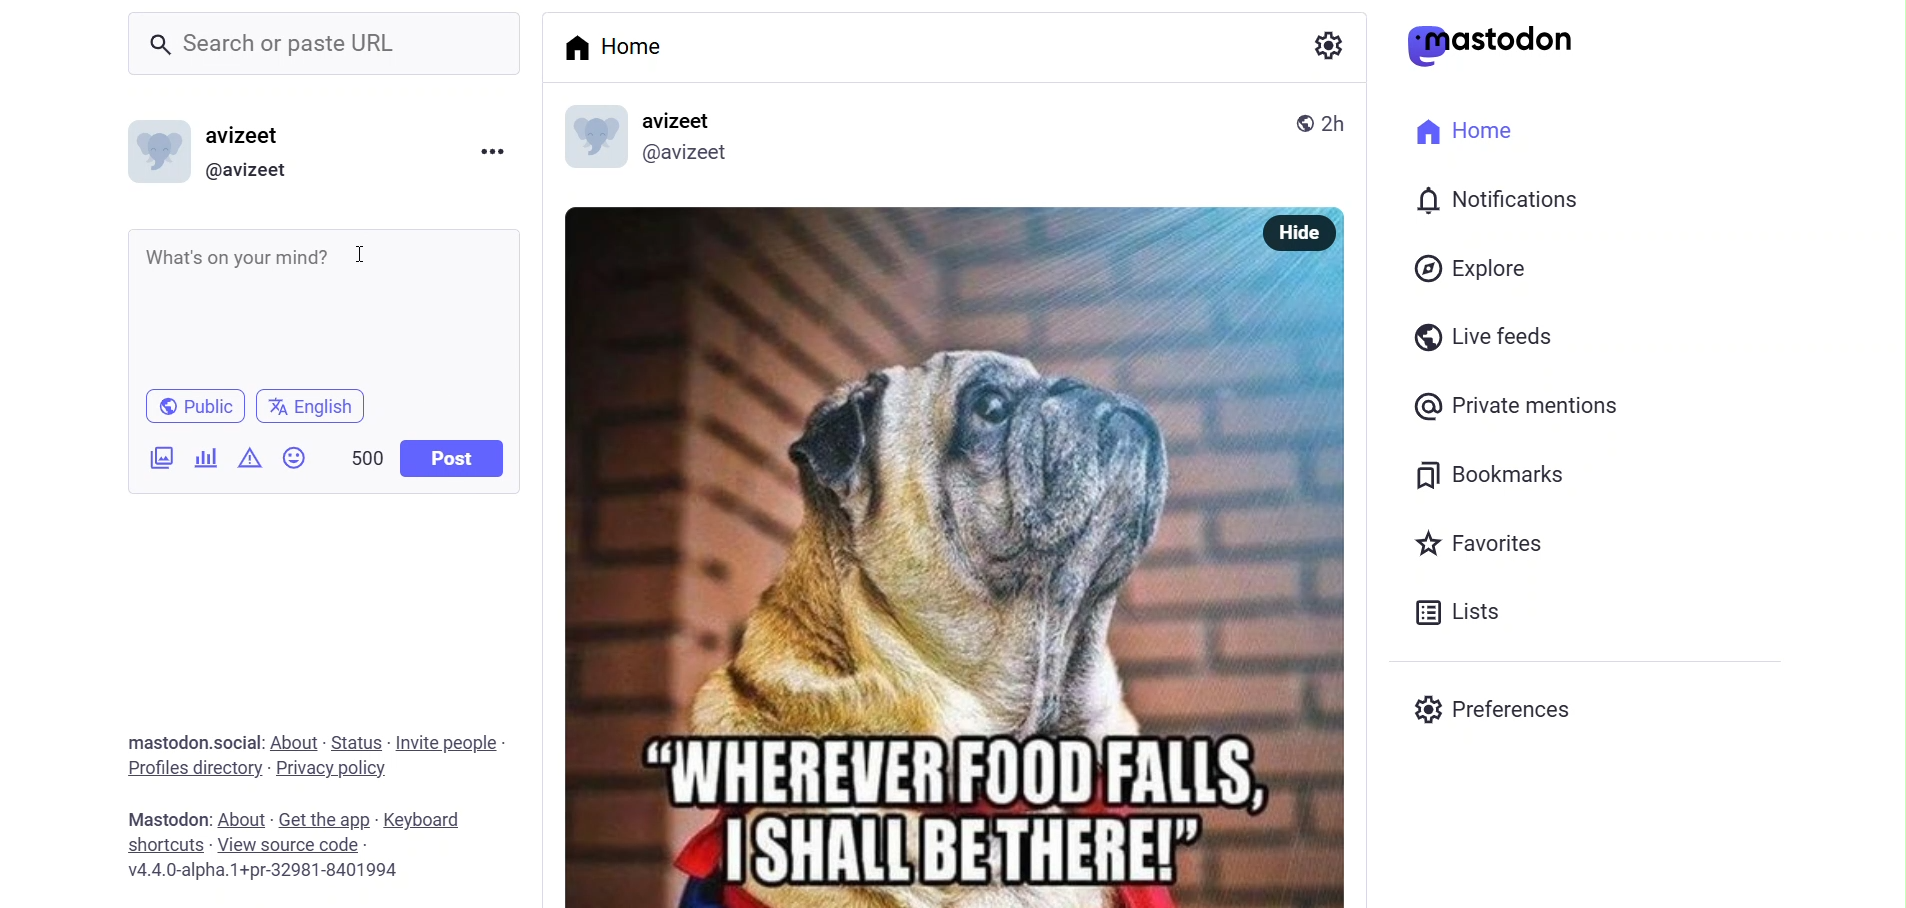 The width and height of the screenshot is (1906, 908). I want to click on invite people, so click(449, 742).